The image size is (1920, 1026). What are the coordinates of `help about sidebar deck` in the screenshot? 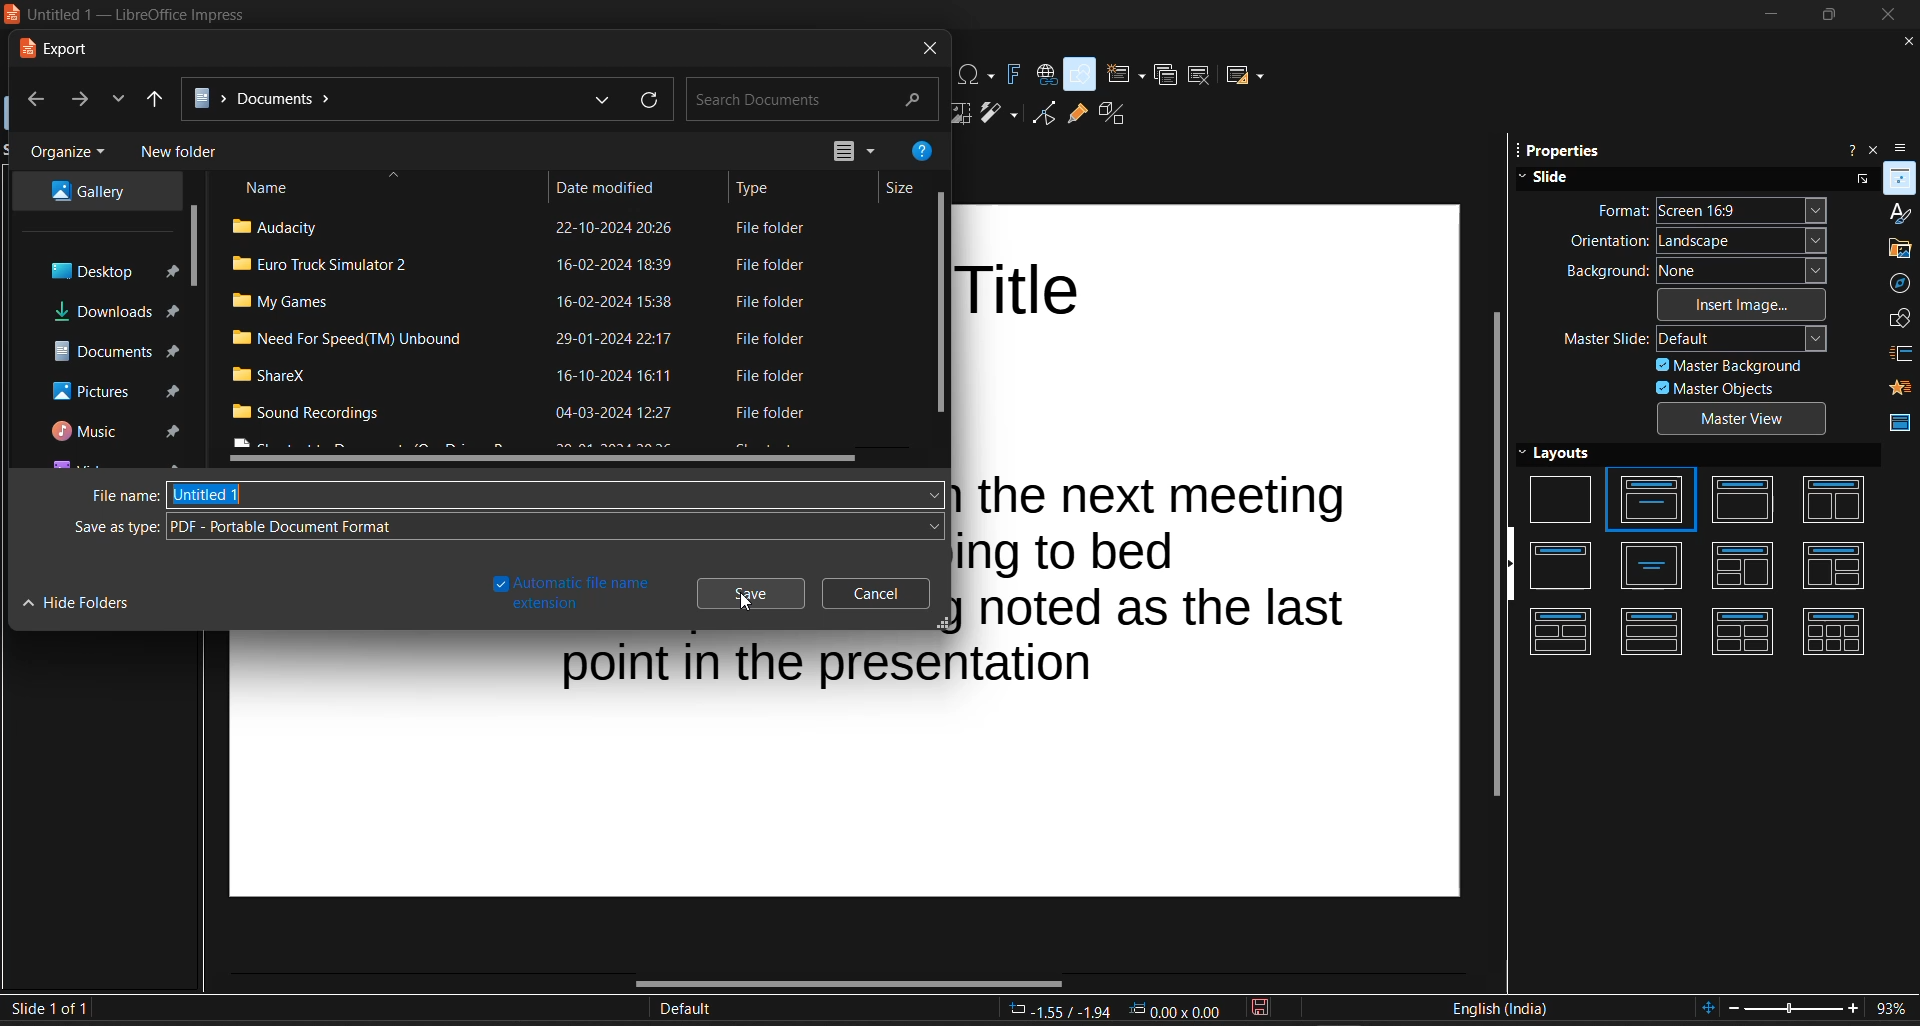 It's located at (1849, 149).